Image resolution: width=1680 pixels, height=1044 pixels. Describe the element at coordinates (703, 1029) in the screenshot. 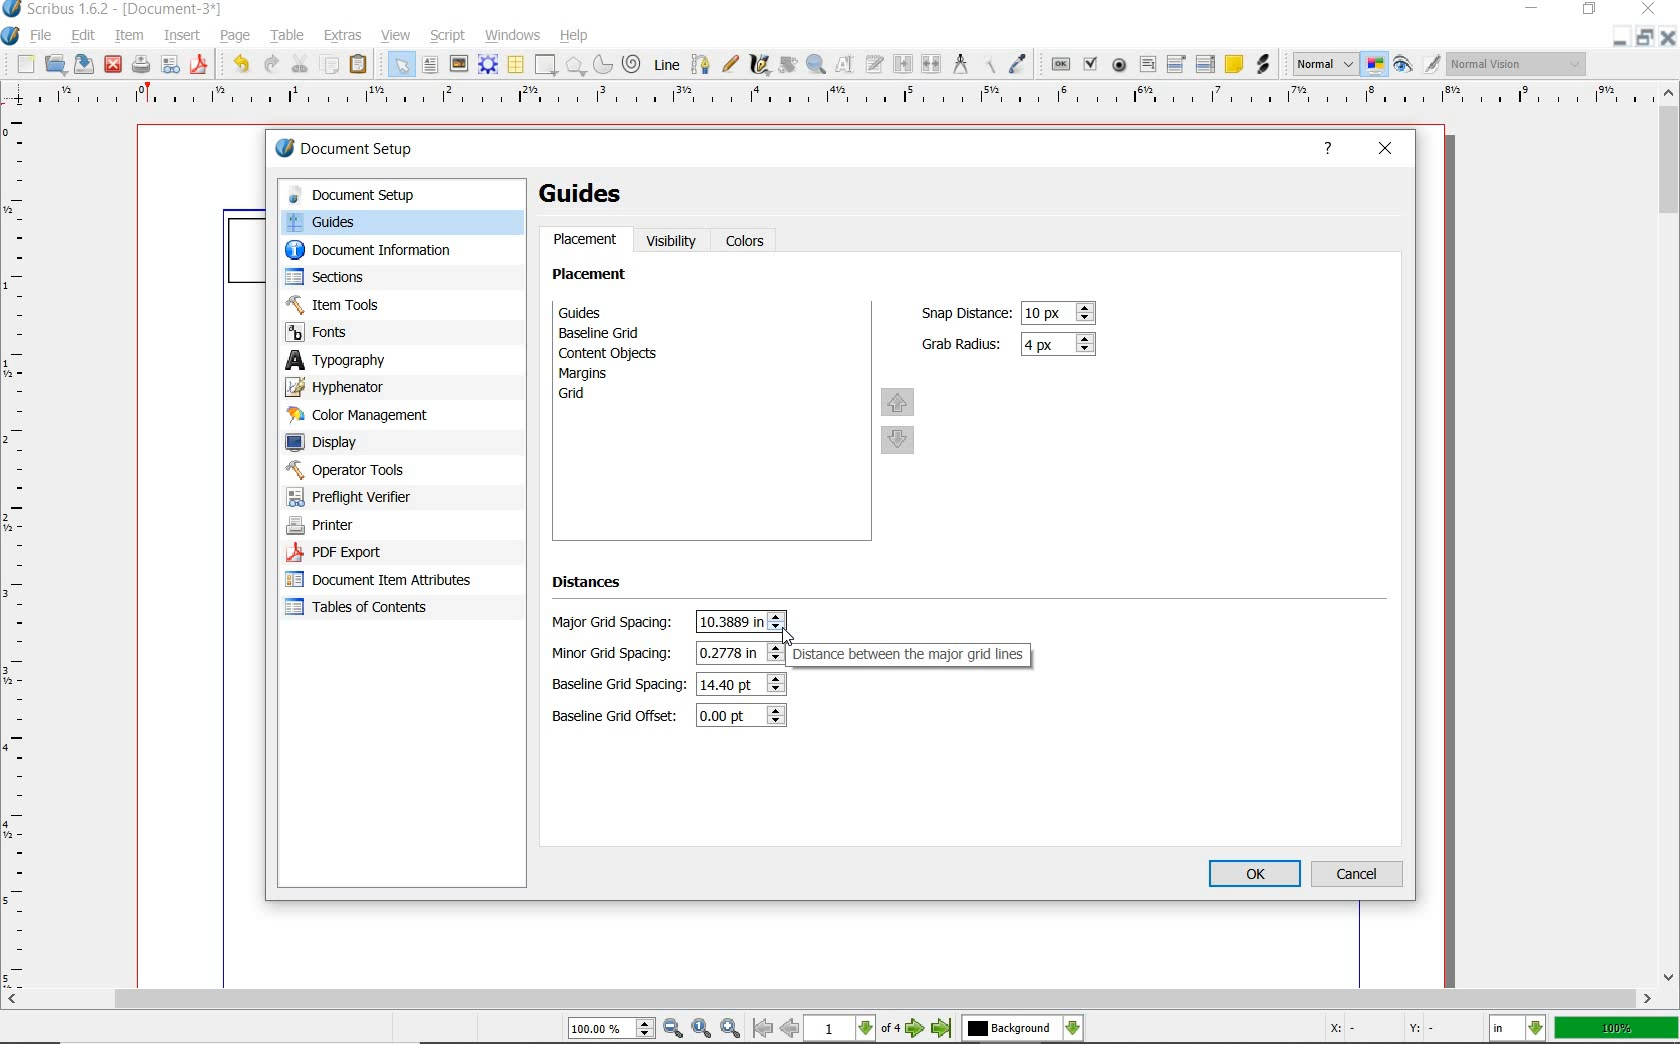

I see `zoom to 100%` at that location.